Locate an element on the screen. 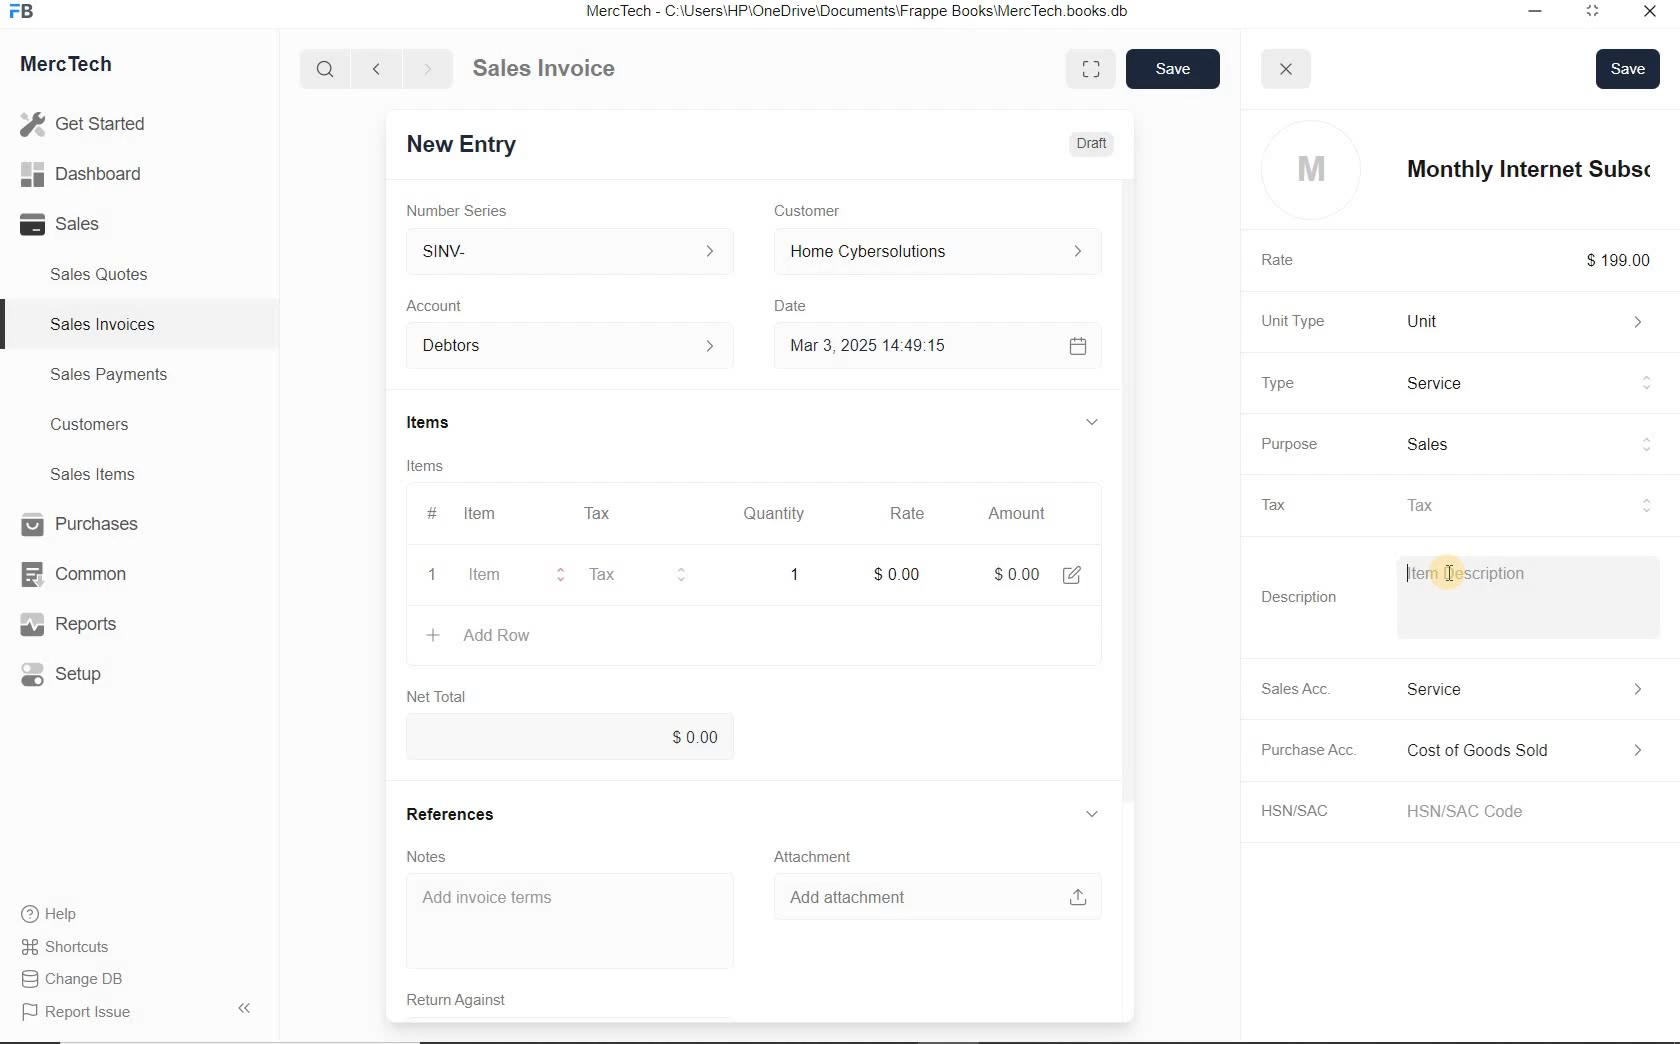  Dashboard is located at coordinates (91, 175).